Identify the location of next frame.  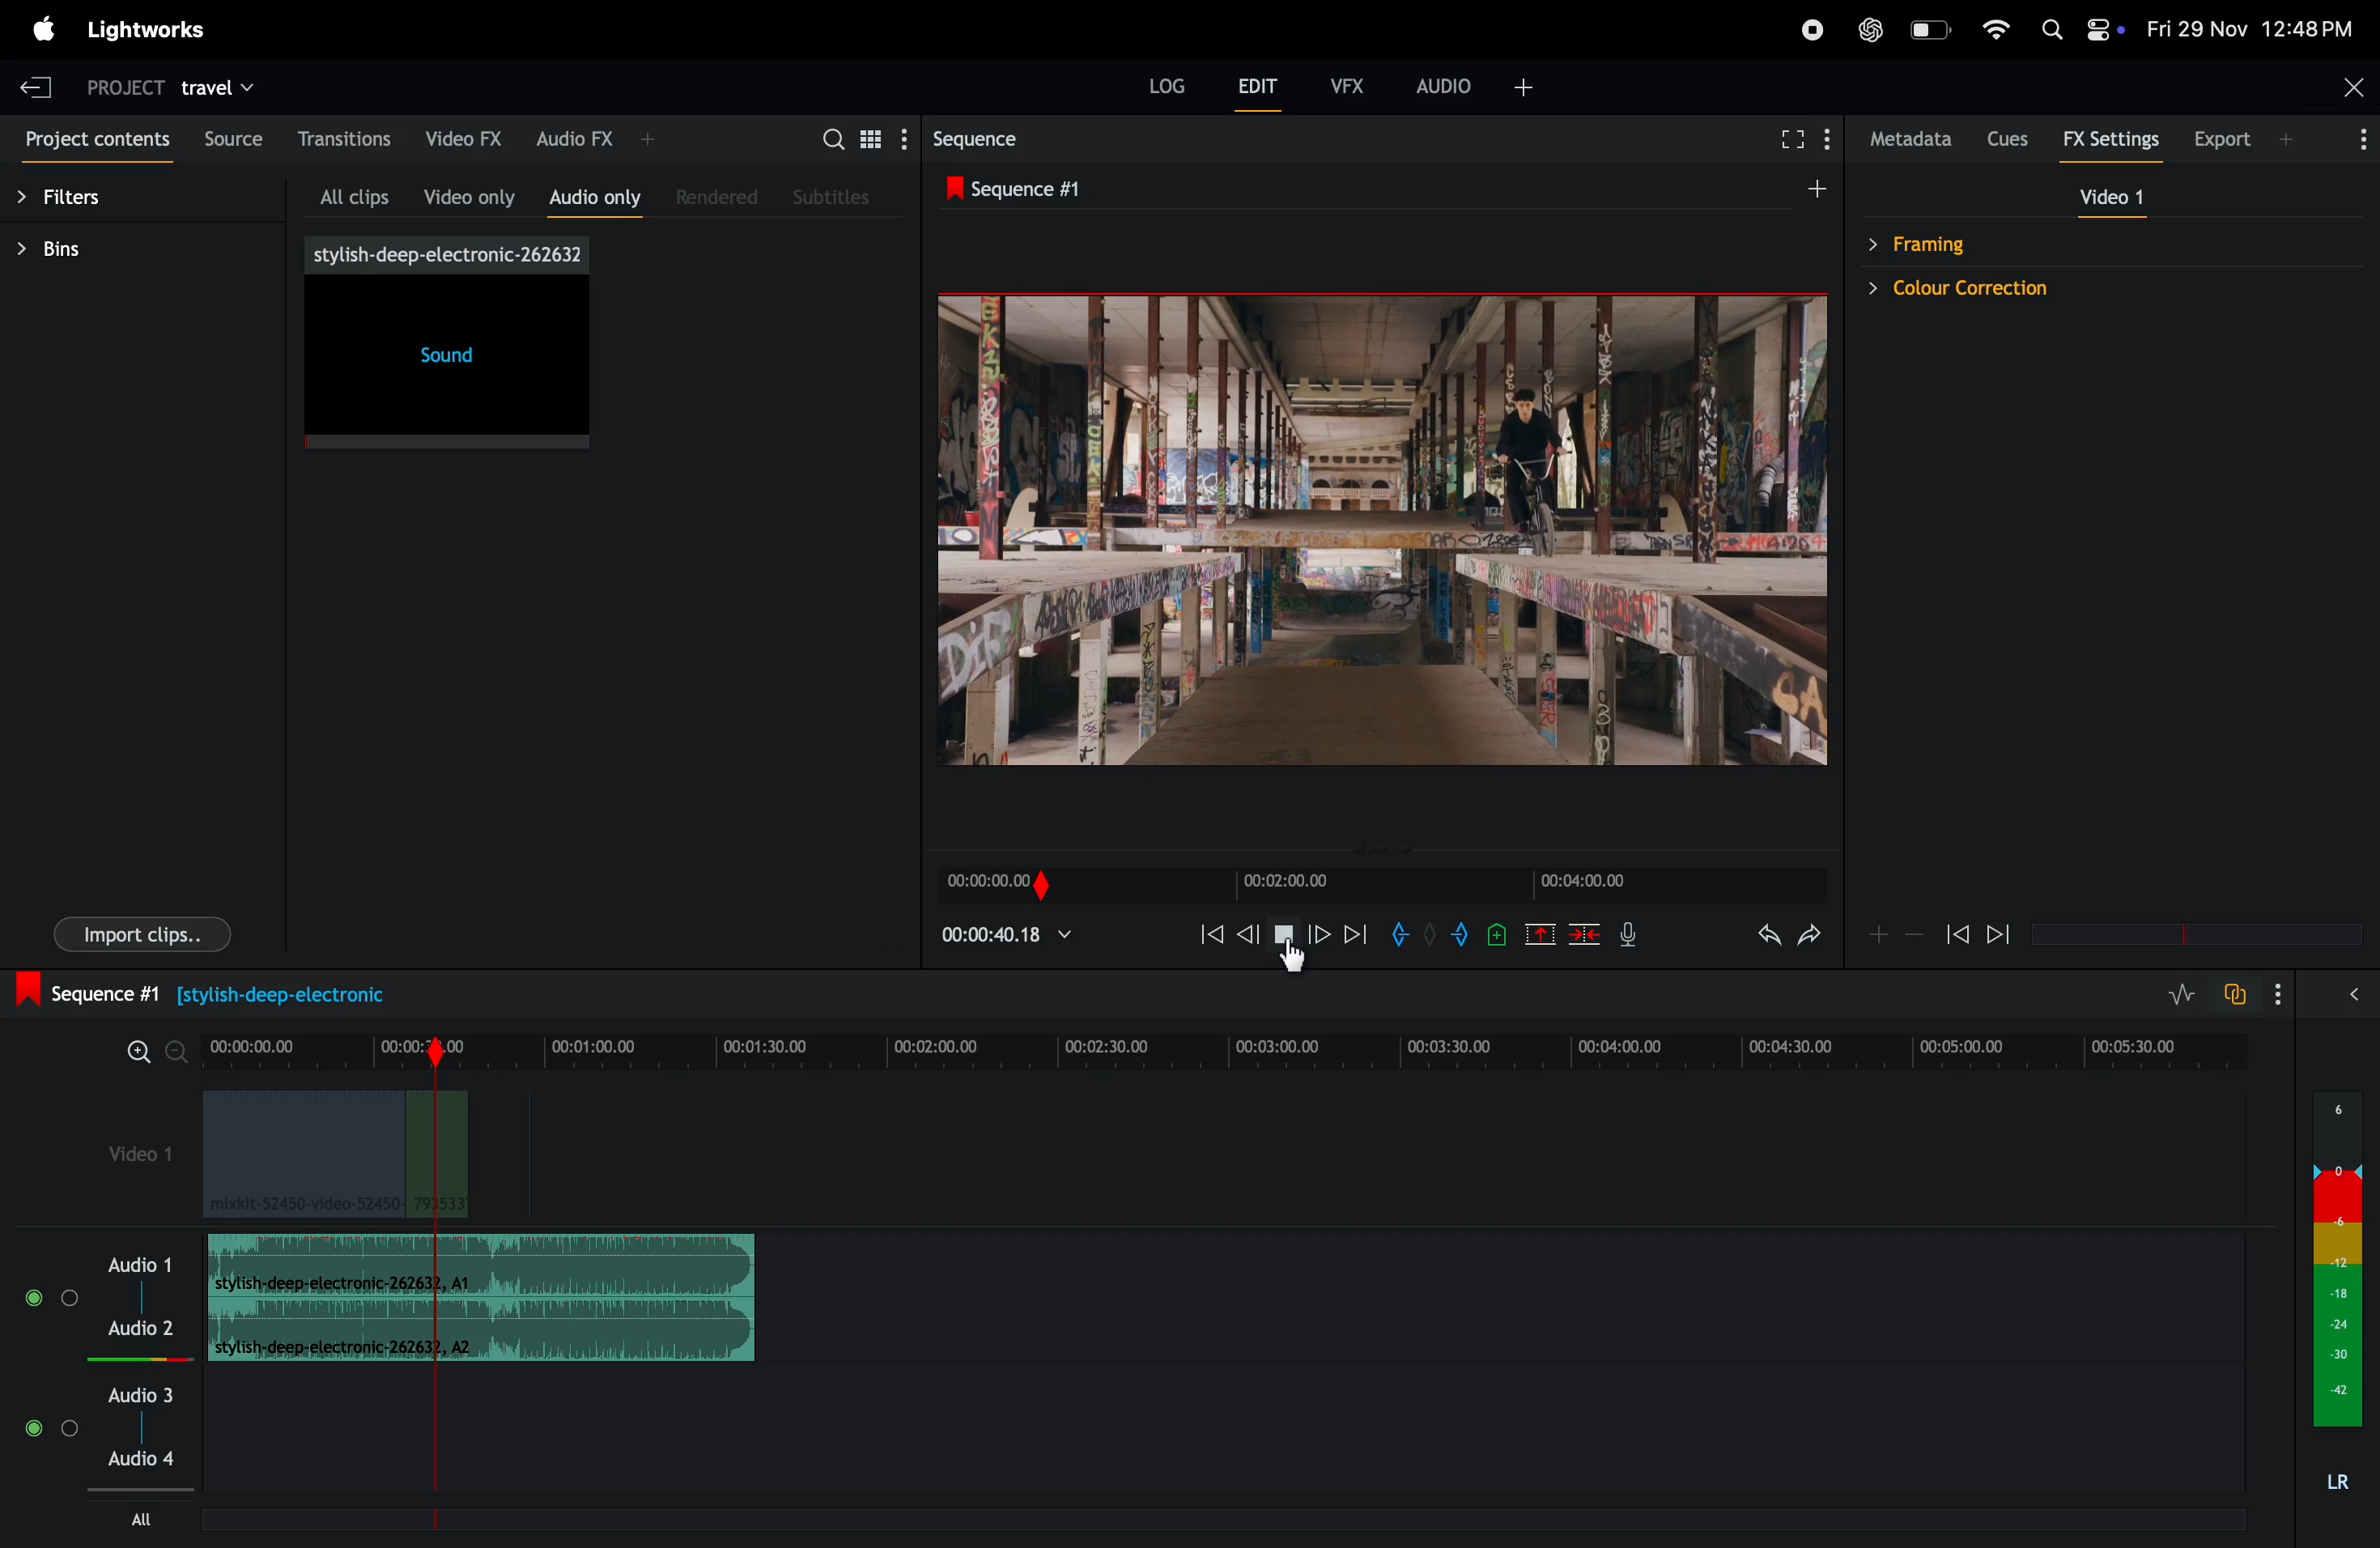
(1323, 932).